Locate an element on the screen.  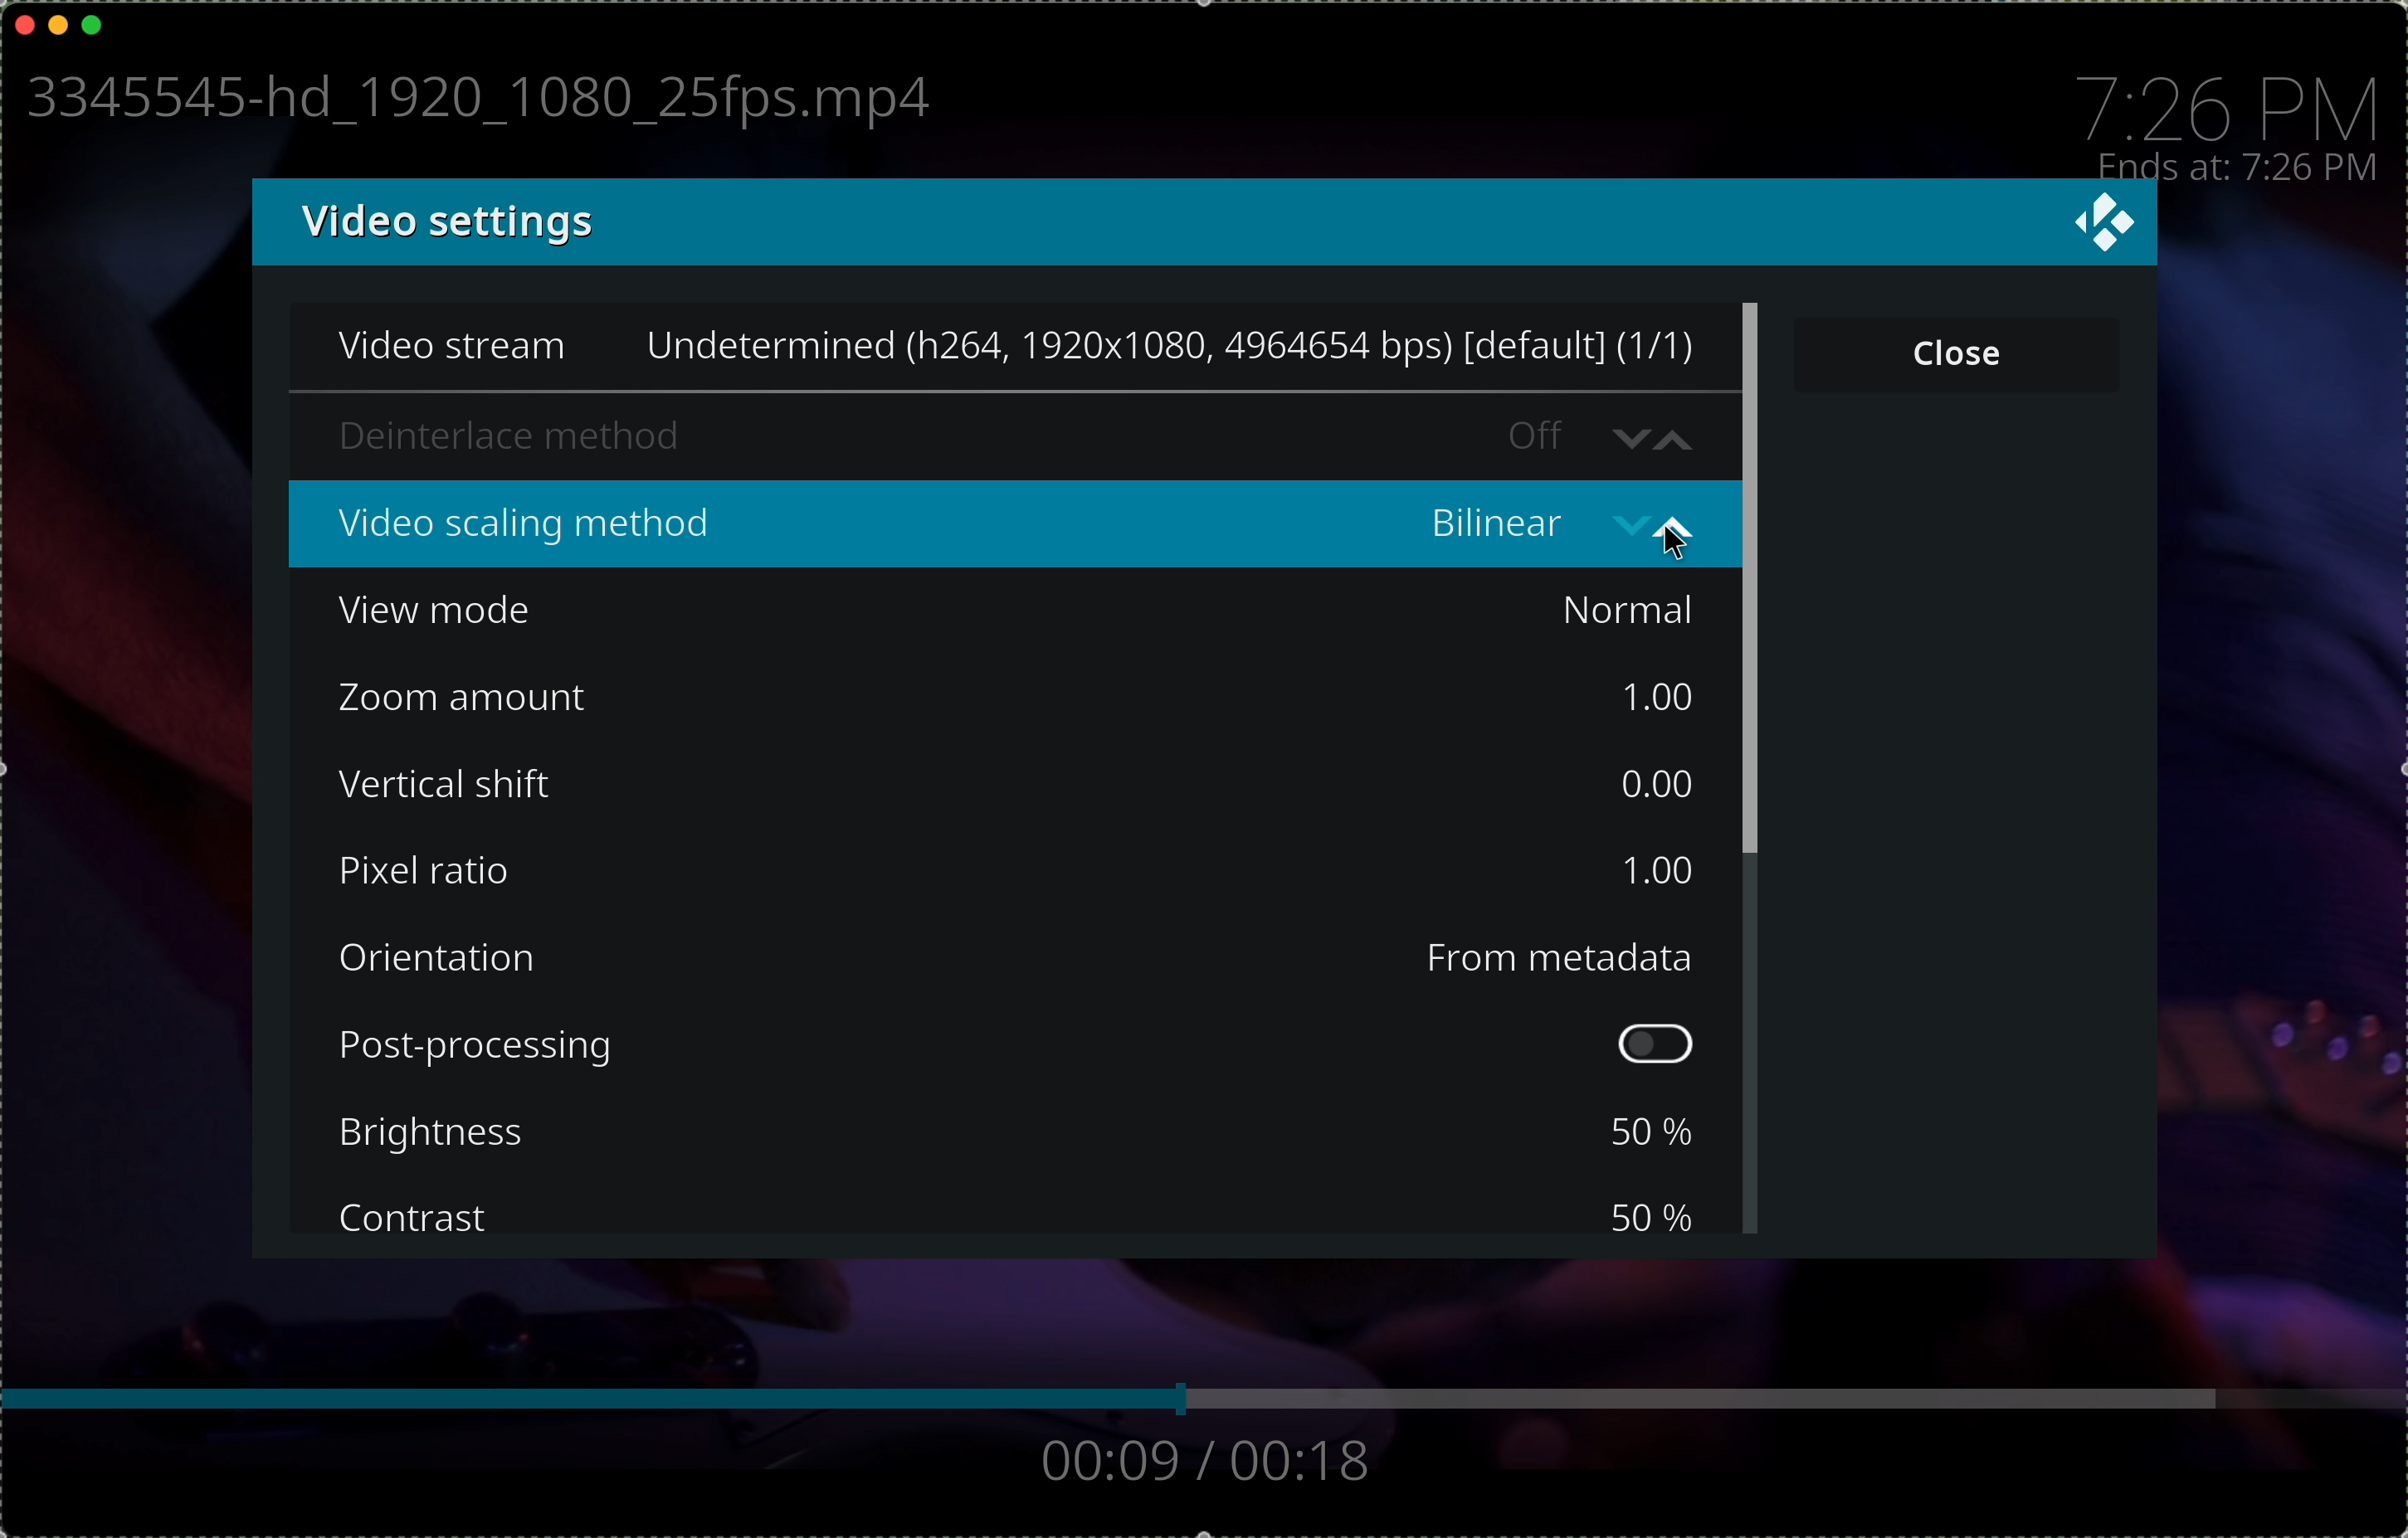
50 % is located at coordinates (1651, 1215).